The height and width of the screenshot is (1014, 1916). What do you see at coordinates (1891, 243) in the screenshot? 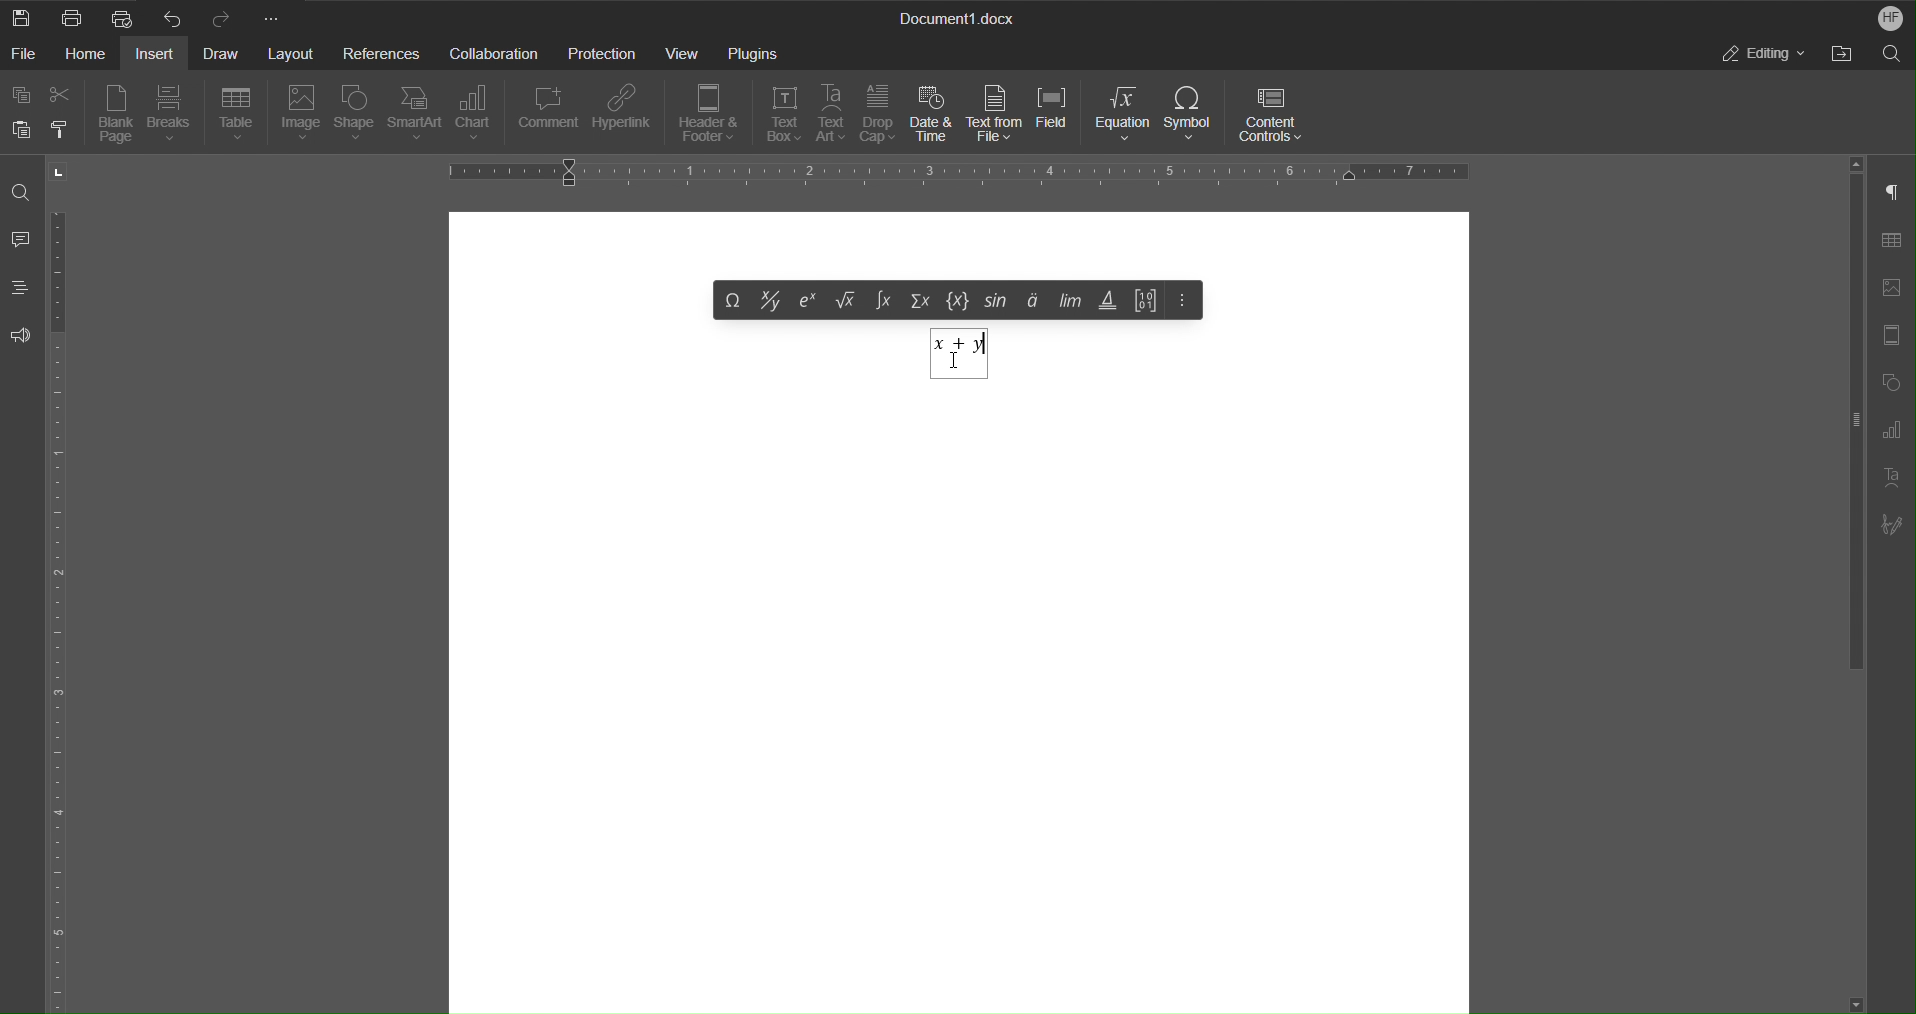
I see `Table` at bounding box center [1891, 243].